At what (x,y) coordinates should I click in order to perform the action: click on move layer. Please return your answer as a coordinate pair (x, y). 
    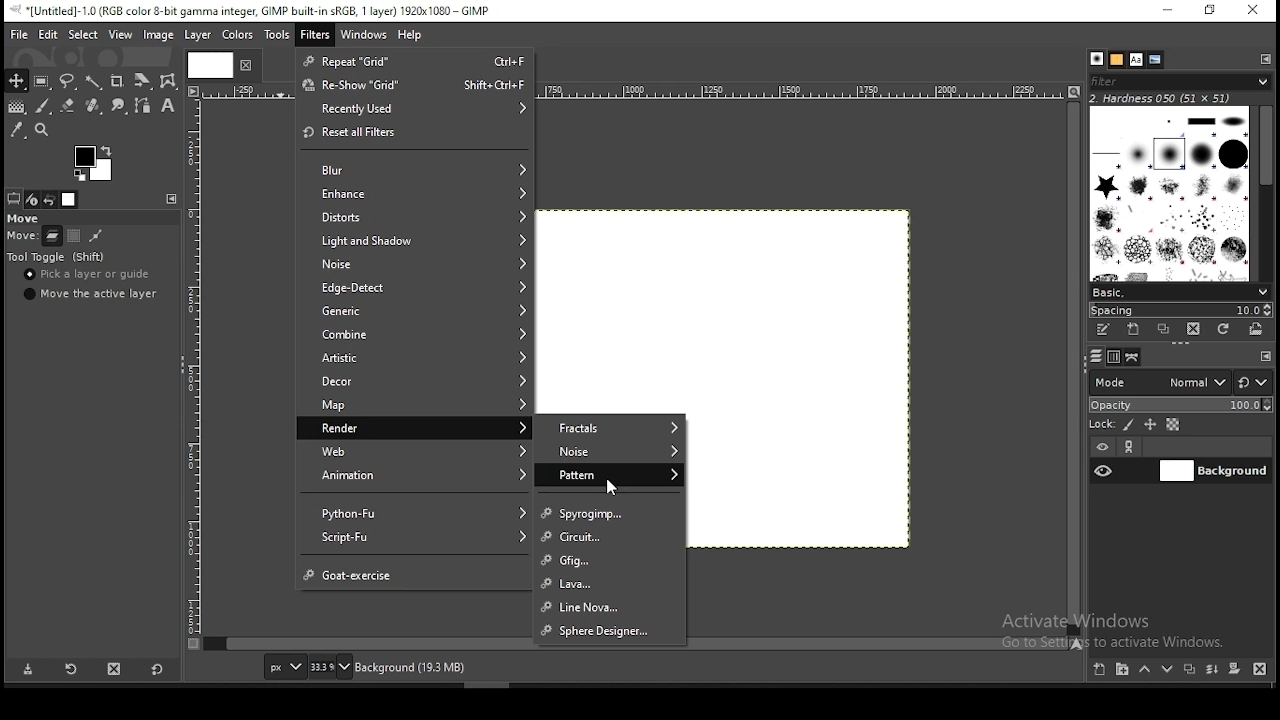
    Looking at the image, I should click on (52, 237).